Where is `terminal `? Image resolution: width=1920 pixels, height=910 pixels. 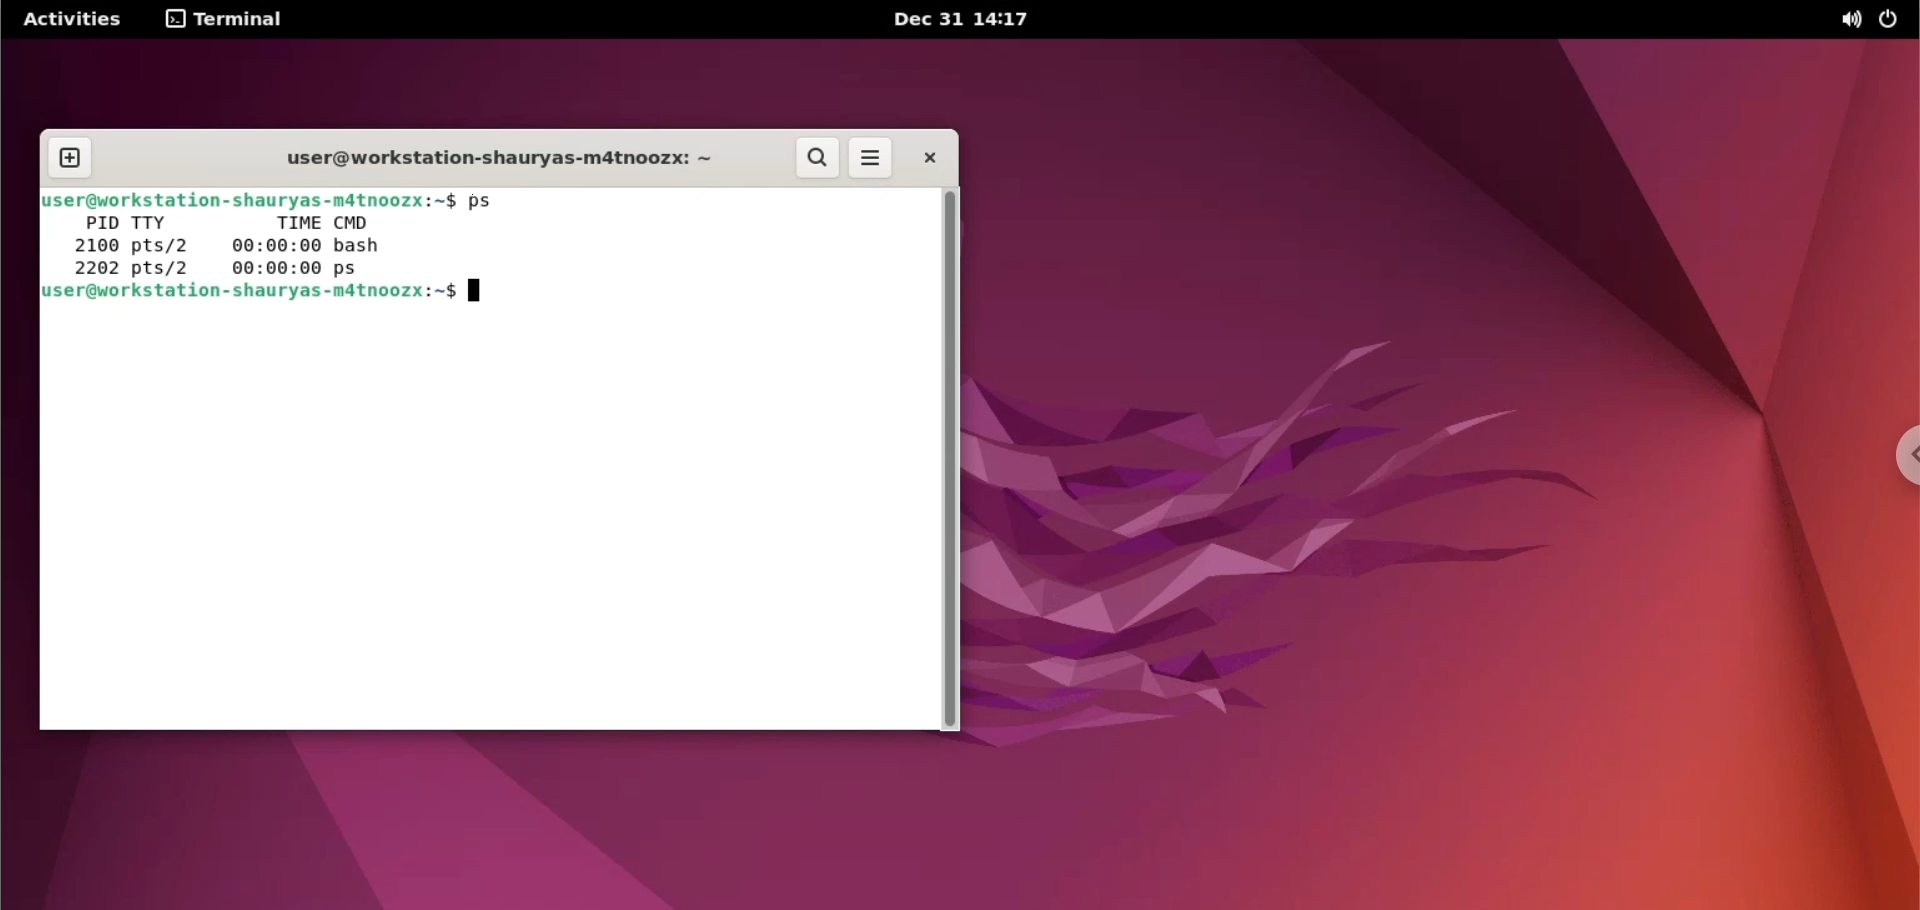
terminal  is located at coordinates (227, 20).